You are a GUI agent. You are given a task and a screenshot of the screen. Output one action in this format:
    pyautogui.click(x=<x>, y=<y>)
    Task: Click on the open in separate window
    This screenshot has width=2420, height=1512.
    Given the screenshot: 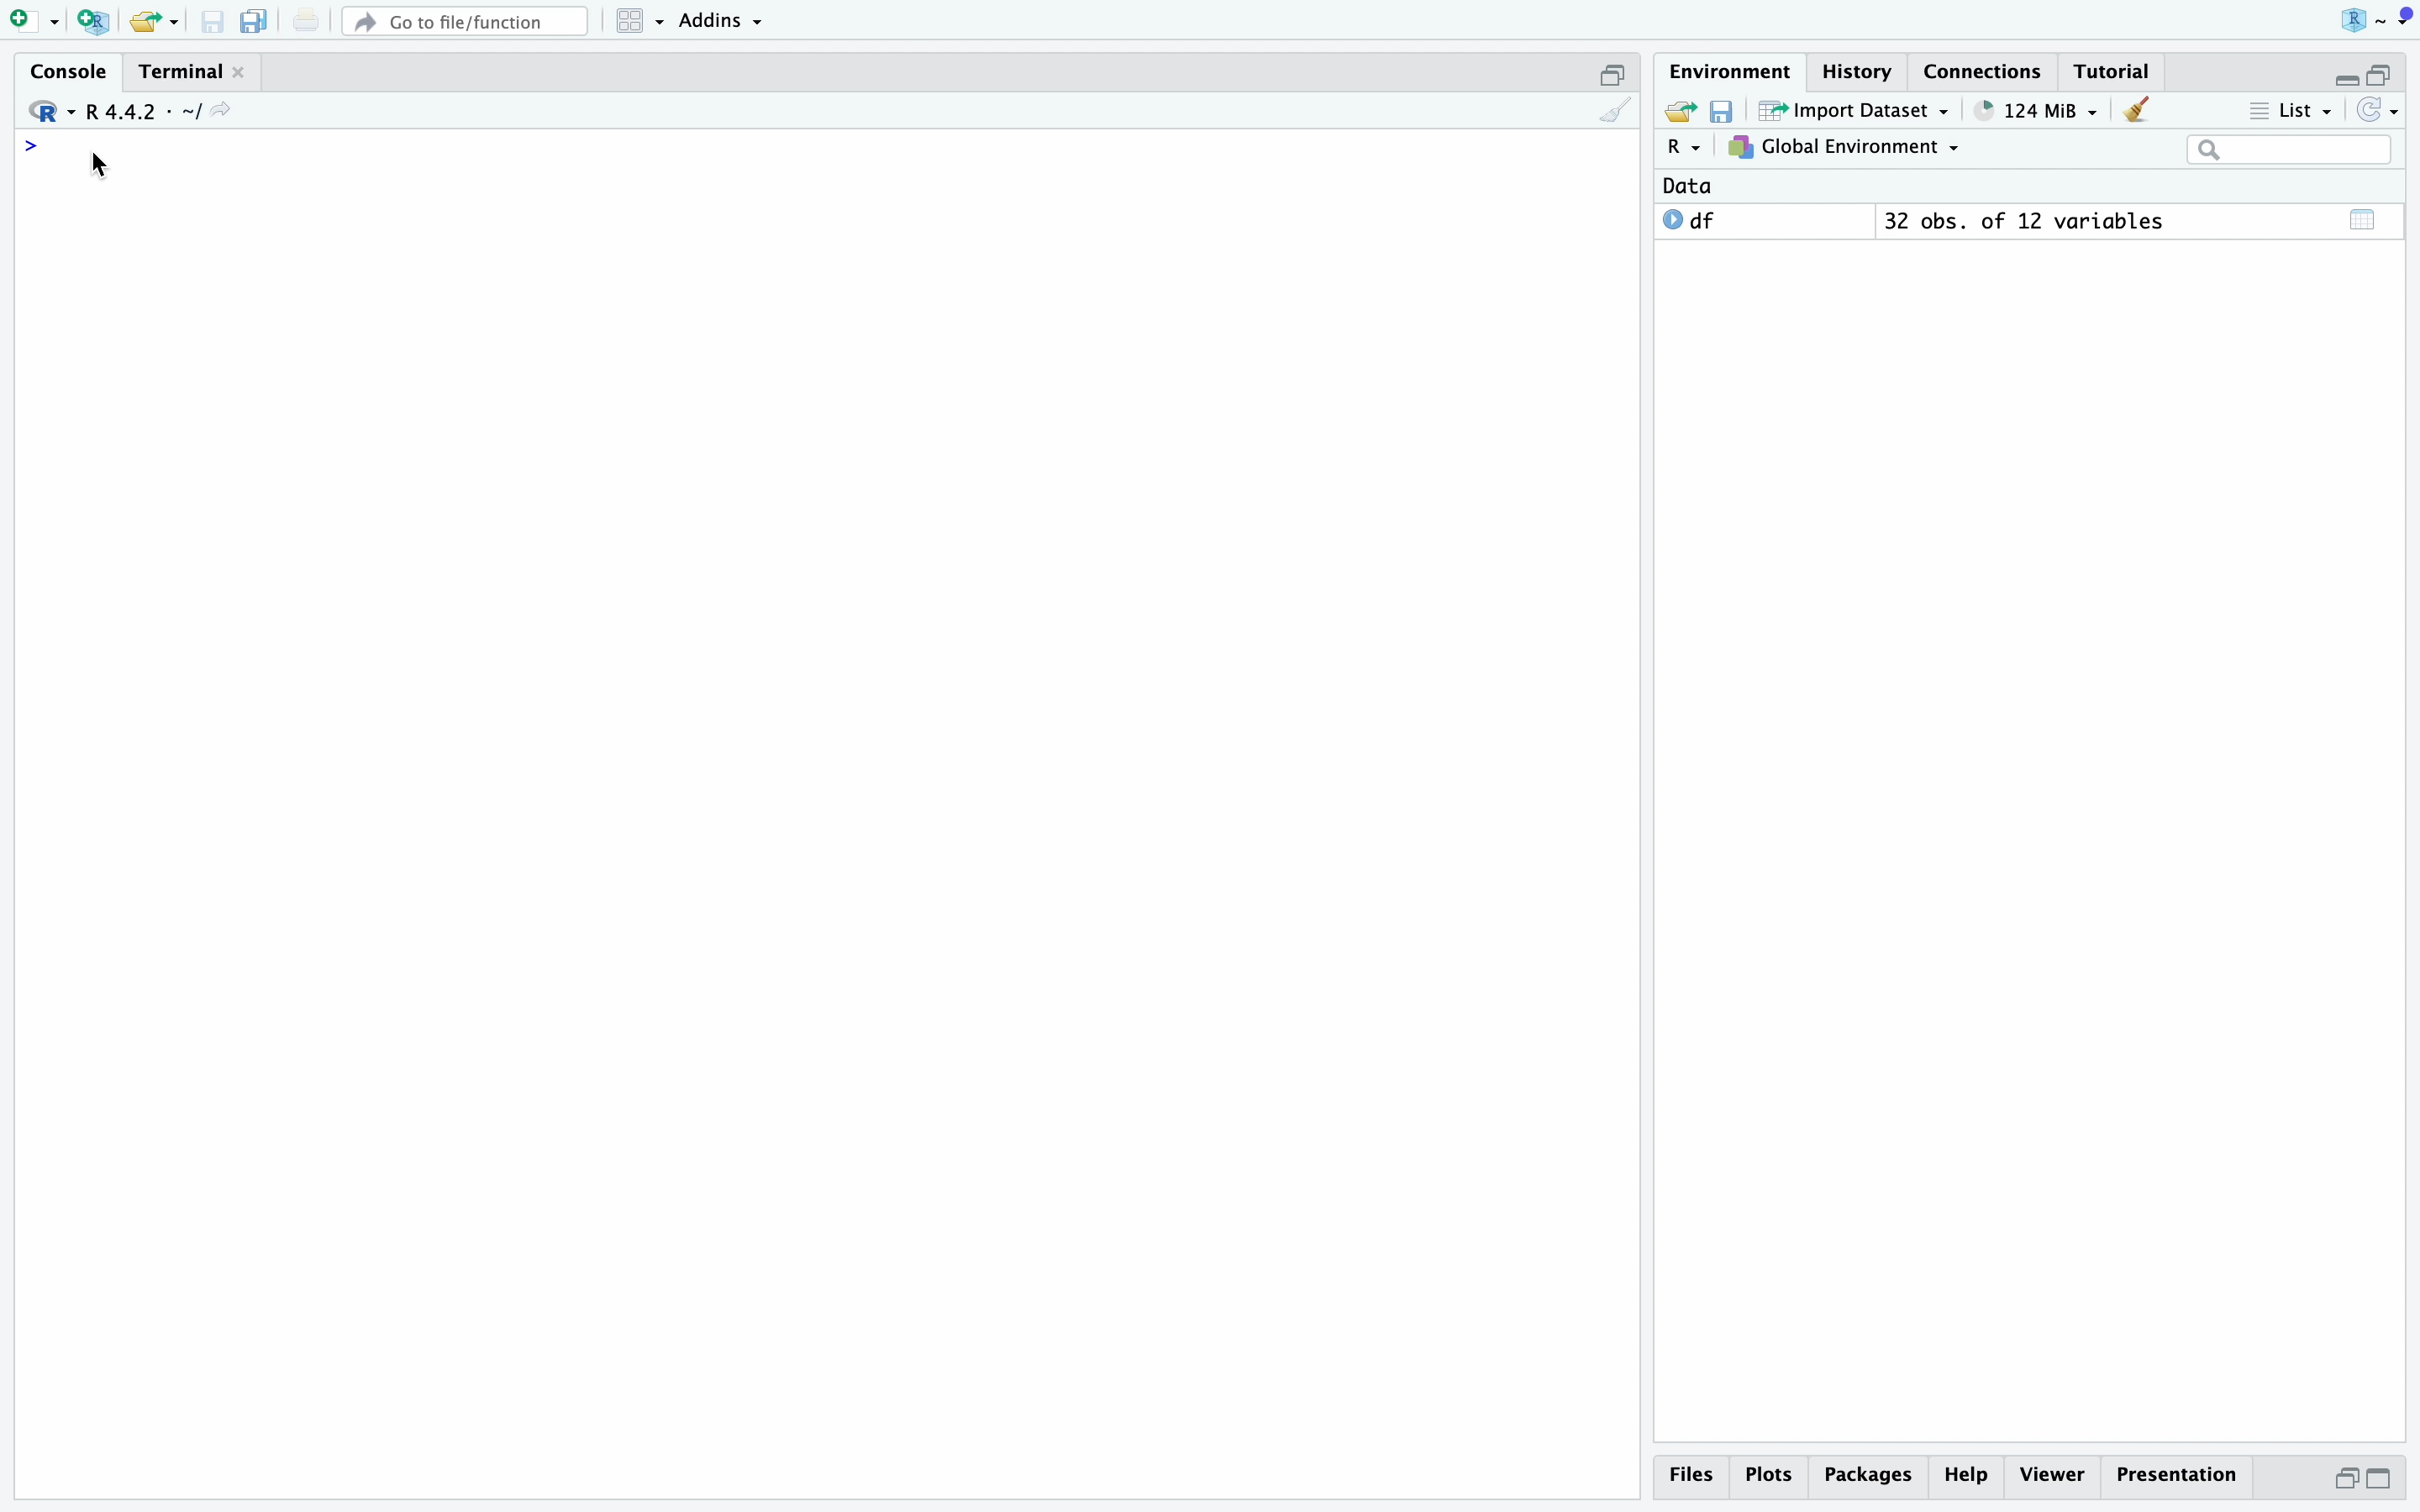 What is the action you would take?
    pyautogui.click(x=2345, y=1479)
    